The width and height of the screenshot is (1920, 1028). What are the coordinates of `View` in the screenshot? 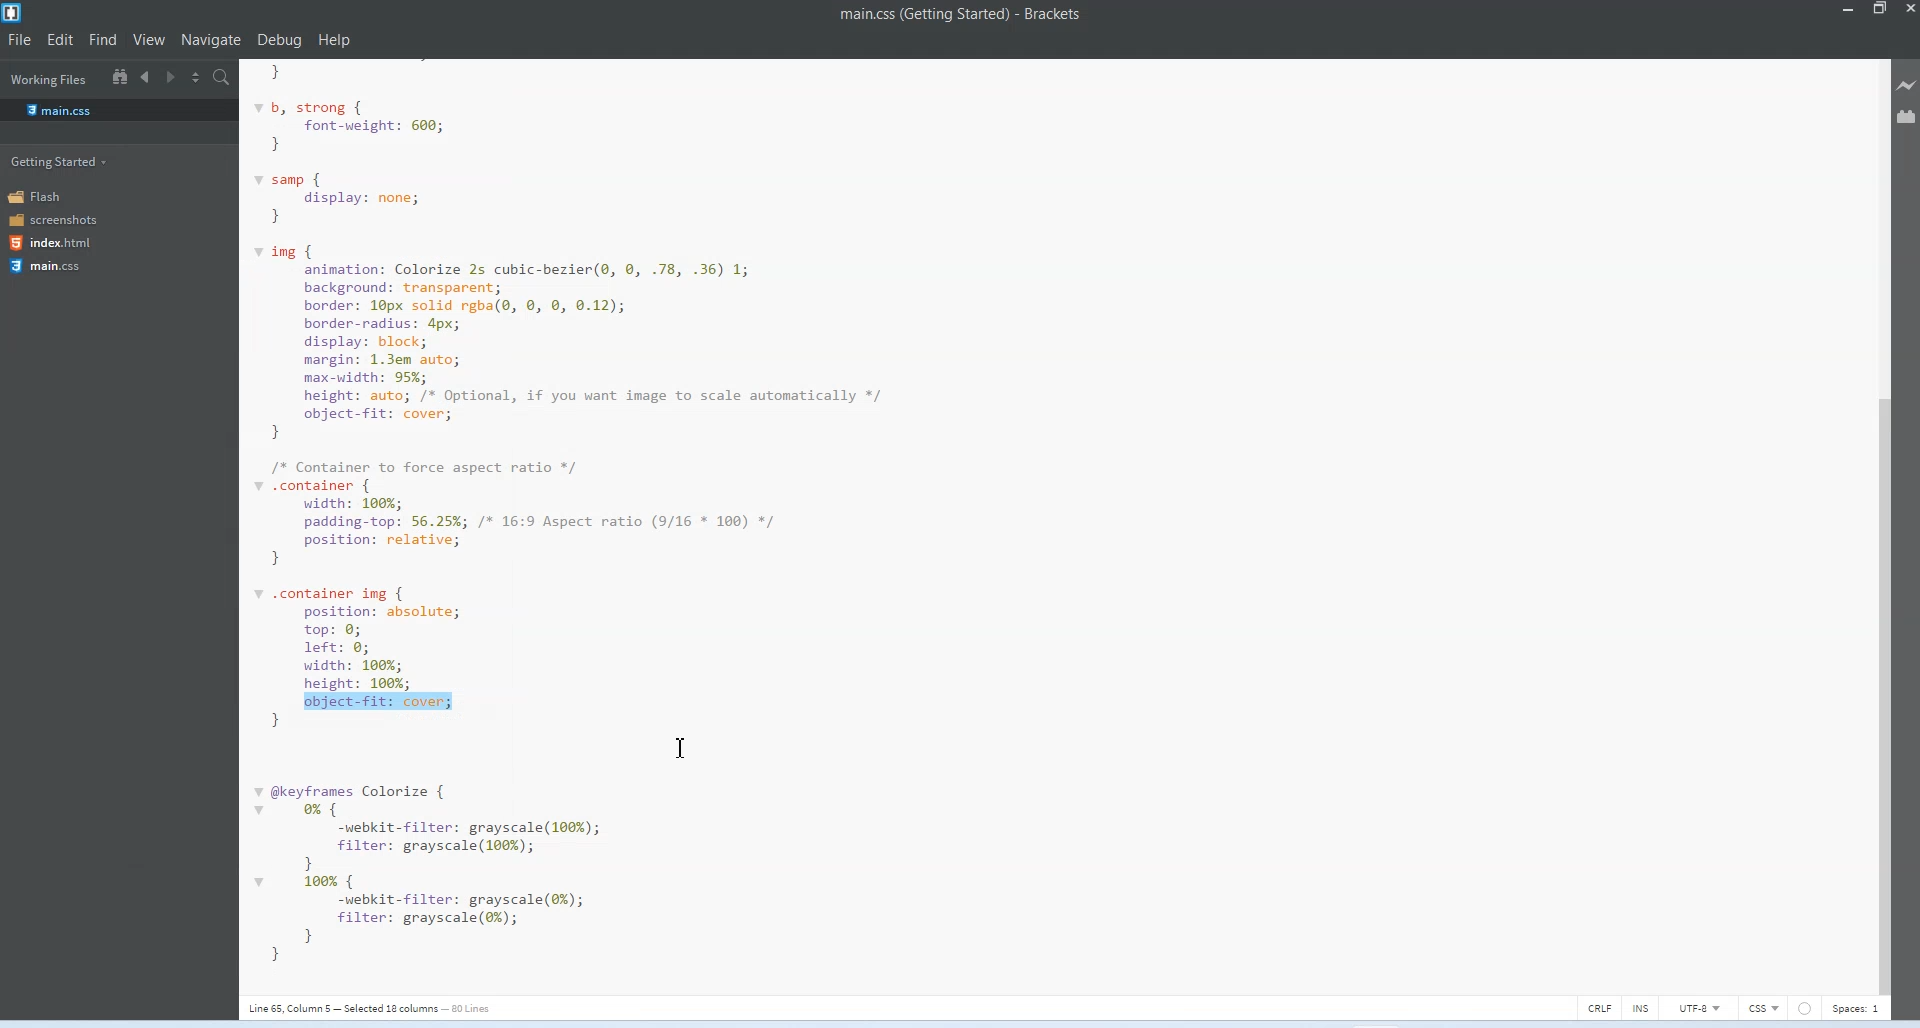 It's located at (147, 38).